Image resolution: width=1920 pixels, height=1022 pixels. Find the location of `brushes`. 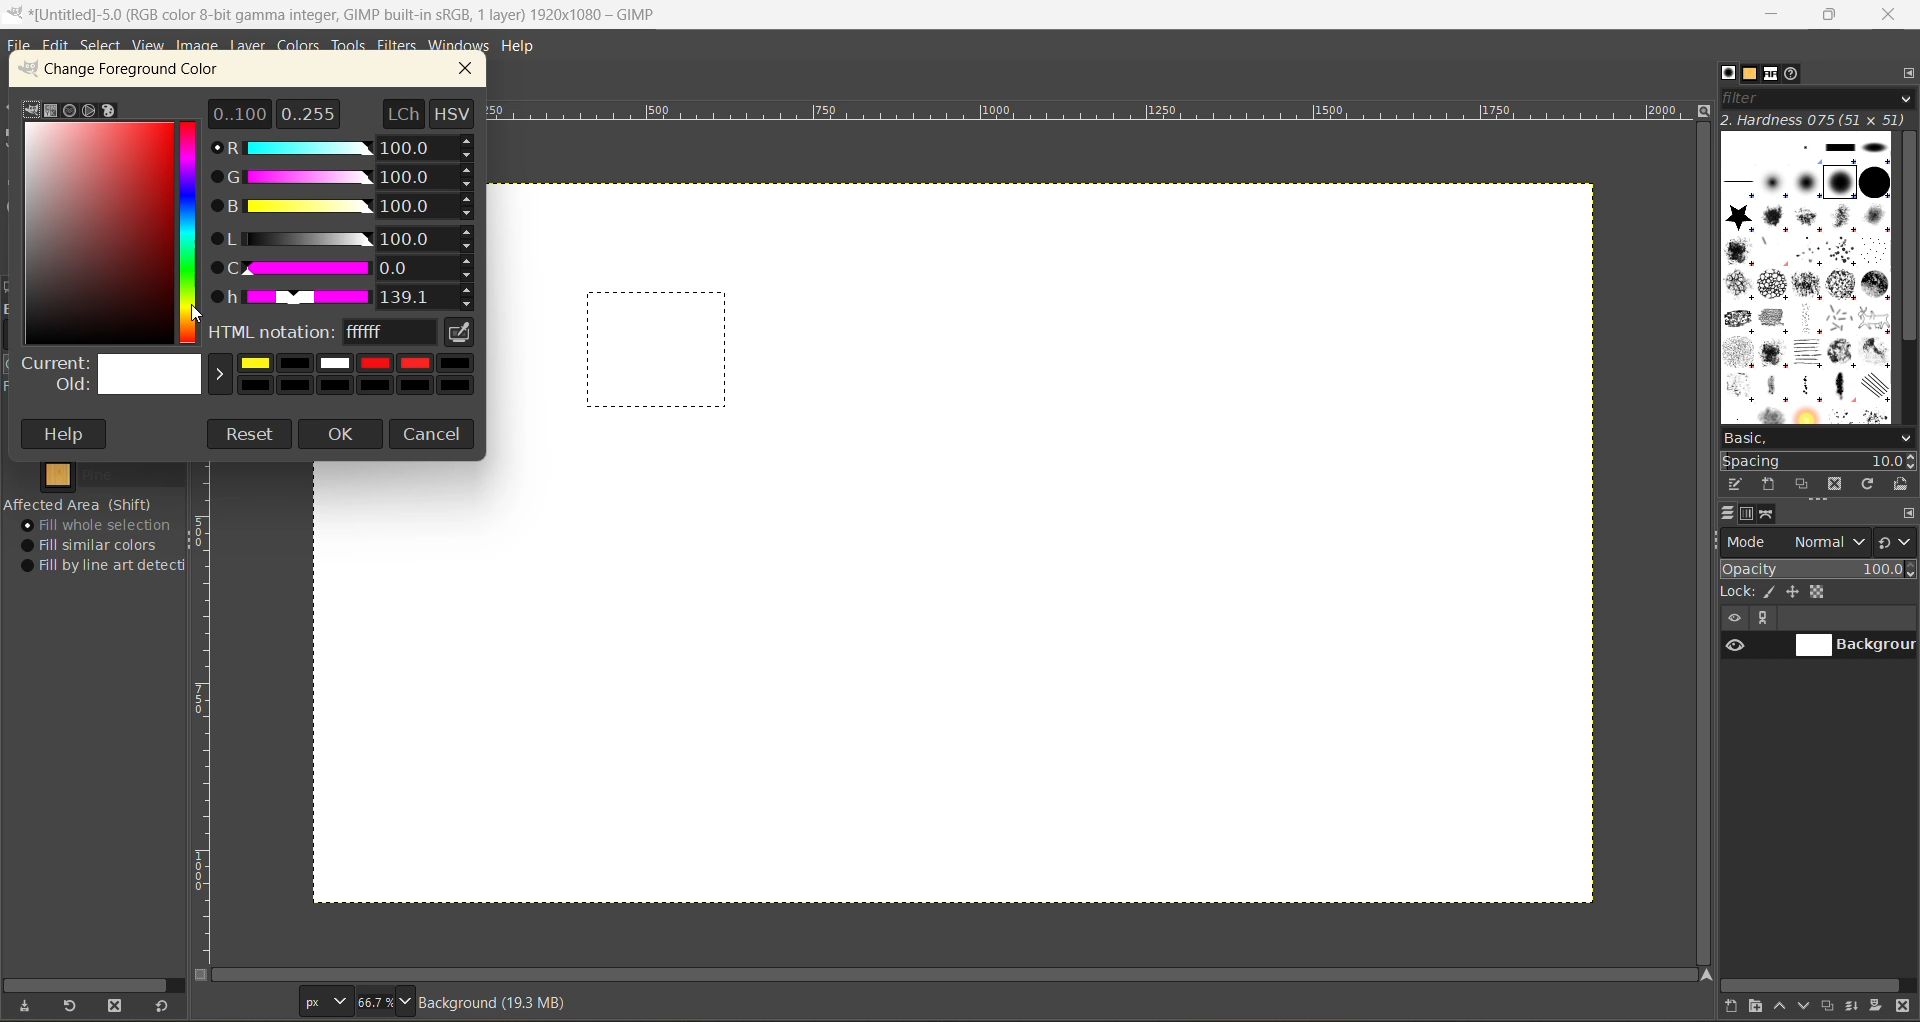

brushes is located at coordinates (1728, 74).